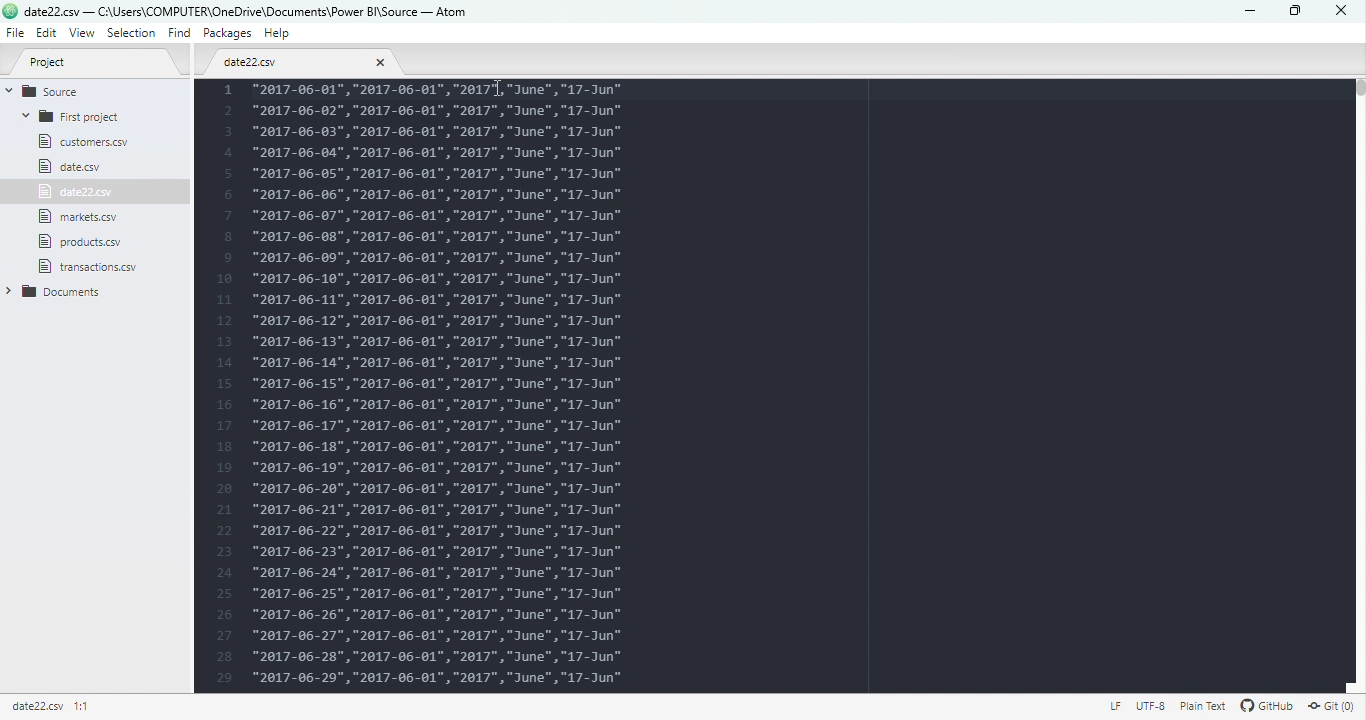  I want to click on View, so click(84, 34).